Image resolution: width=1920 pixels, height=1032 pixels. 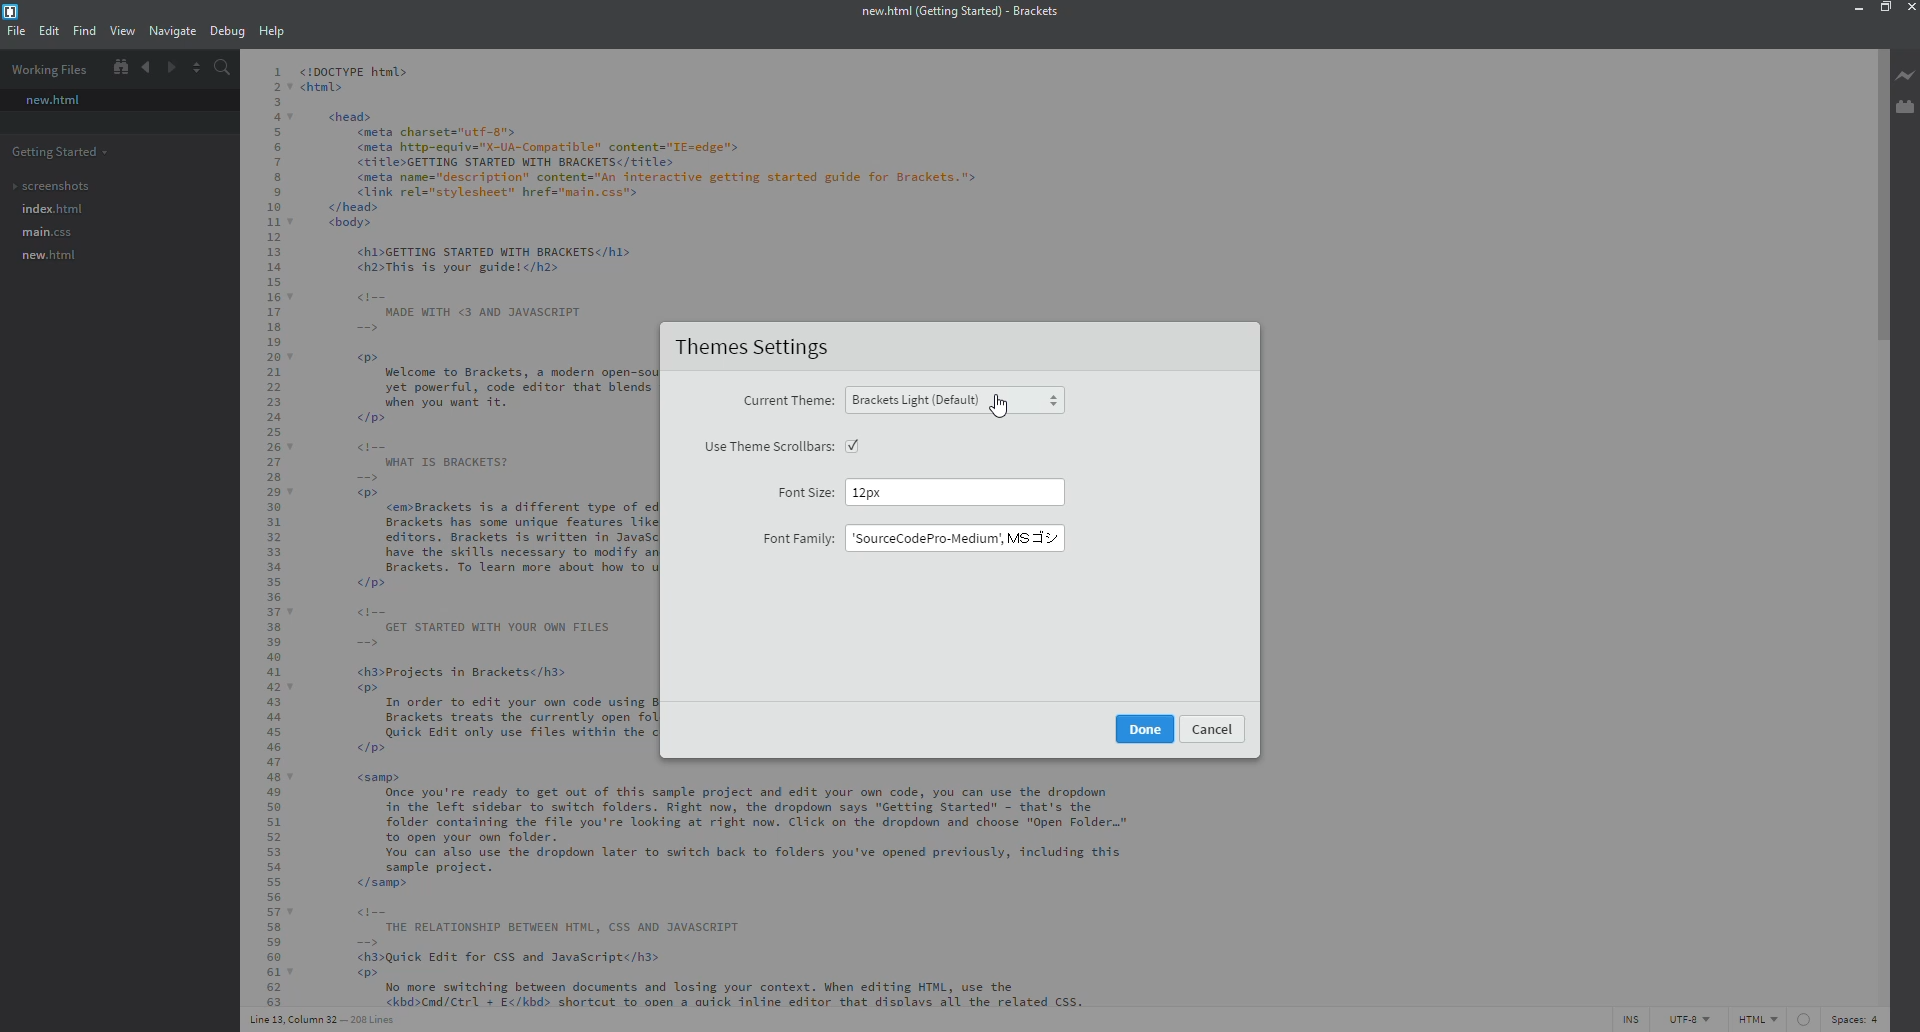 I want to click on show in file tree, so click(x=119, y=67).